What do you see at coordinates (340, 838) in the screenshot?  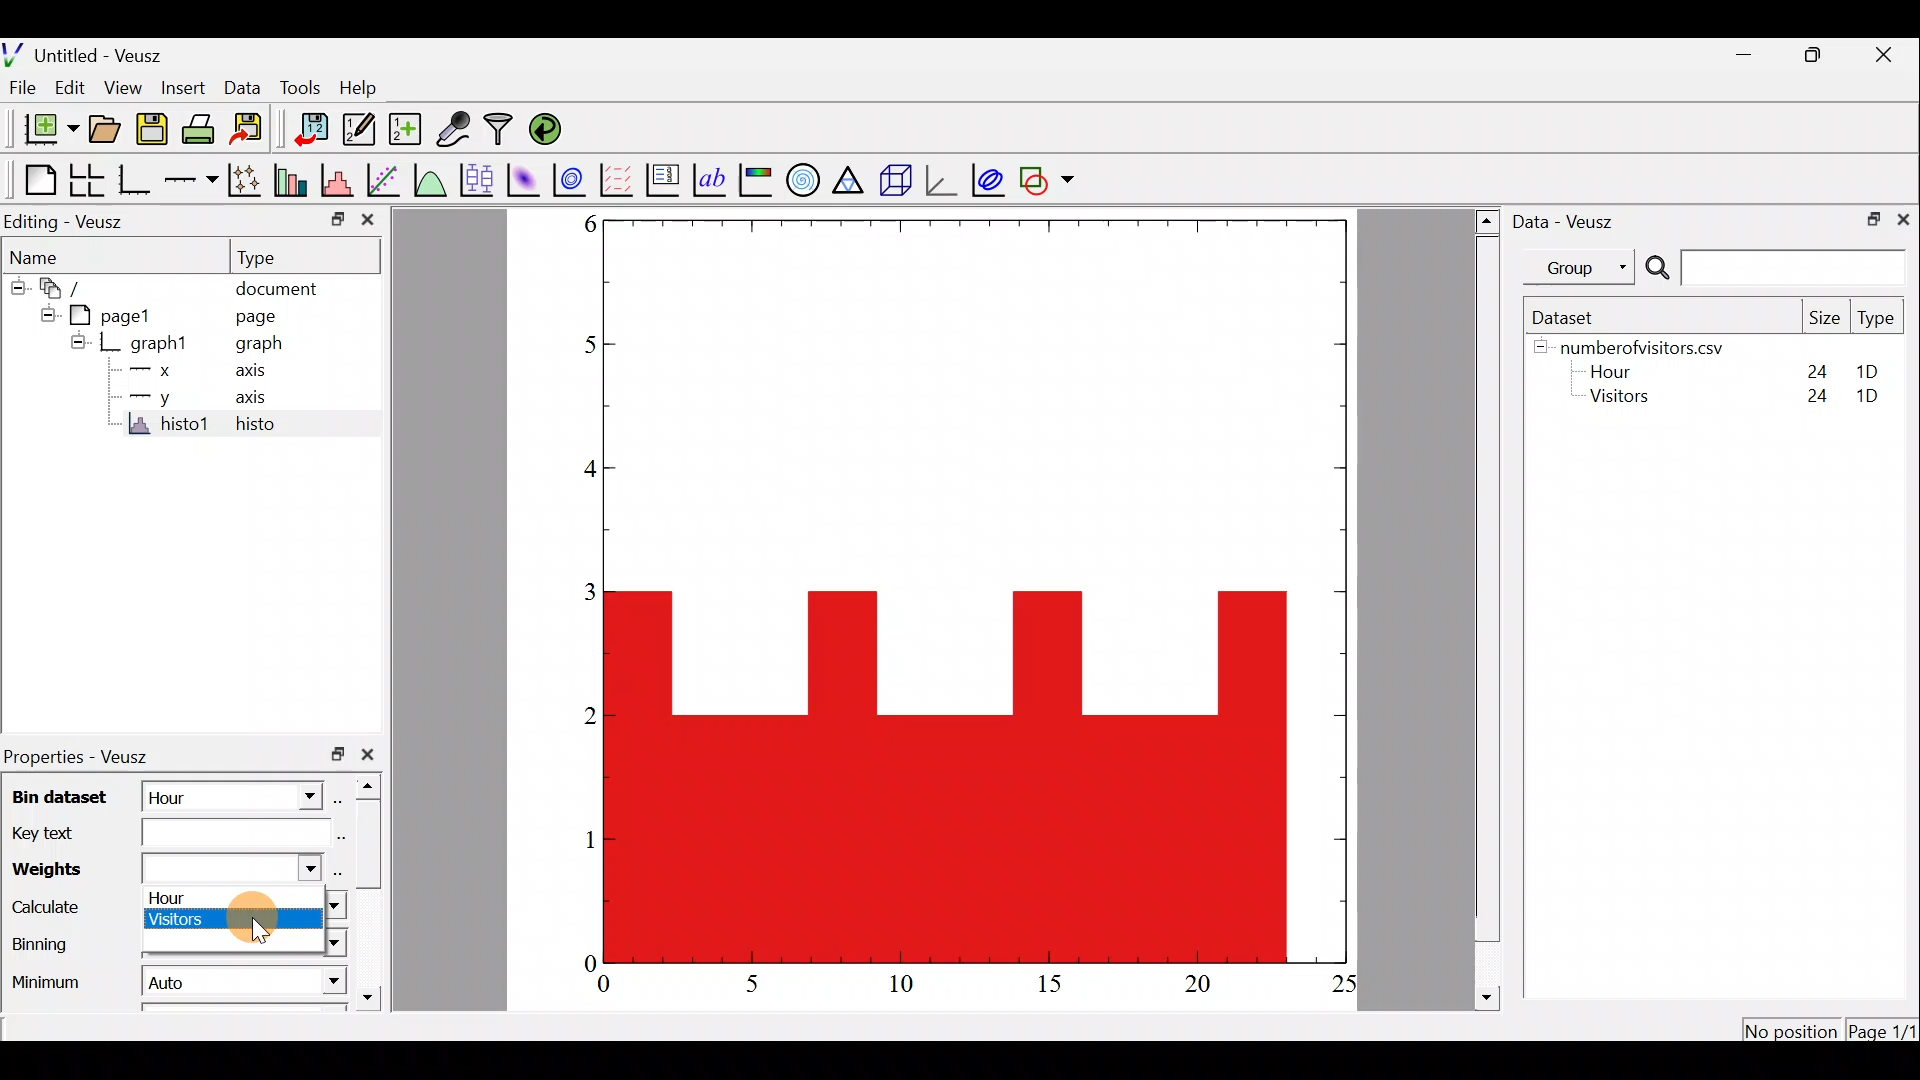 I see `Edit text` at bounding box center [340, 838].